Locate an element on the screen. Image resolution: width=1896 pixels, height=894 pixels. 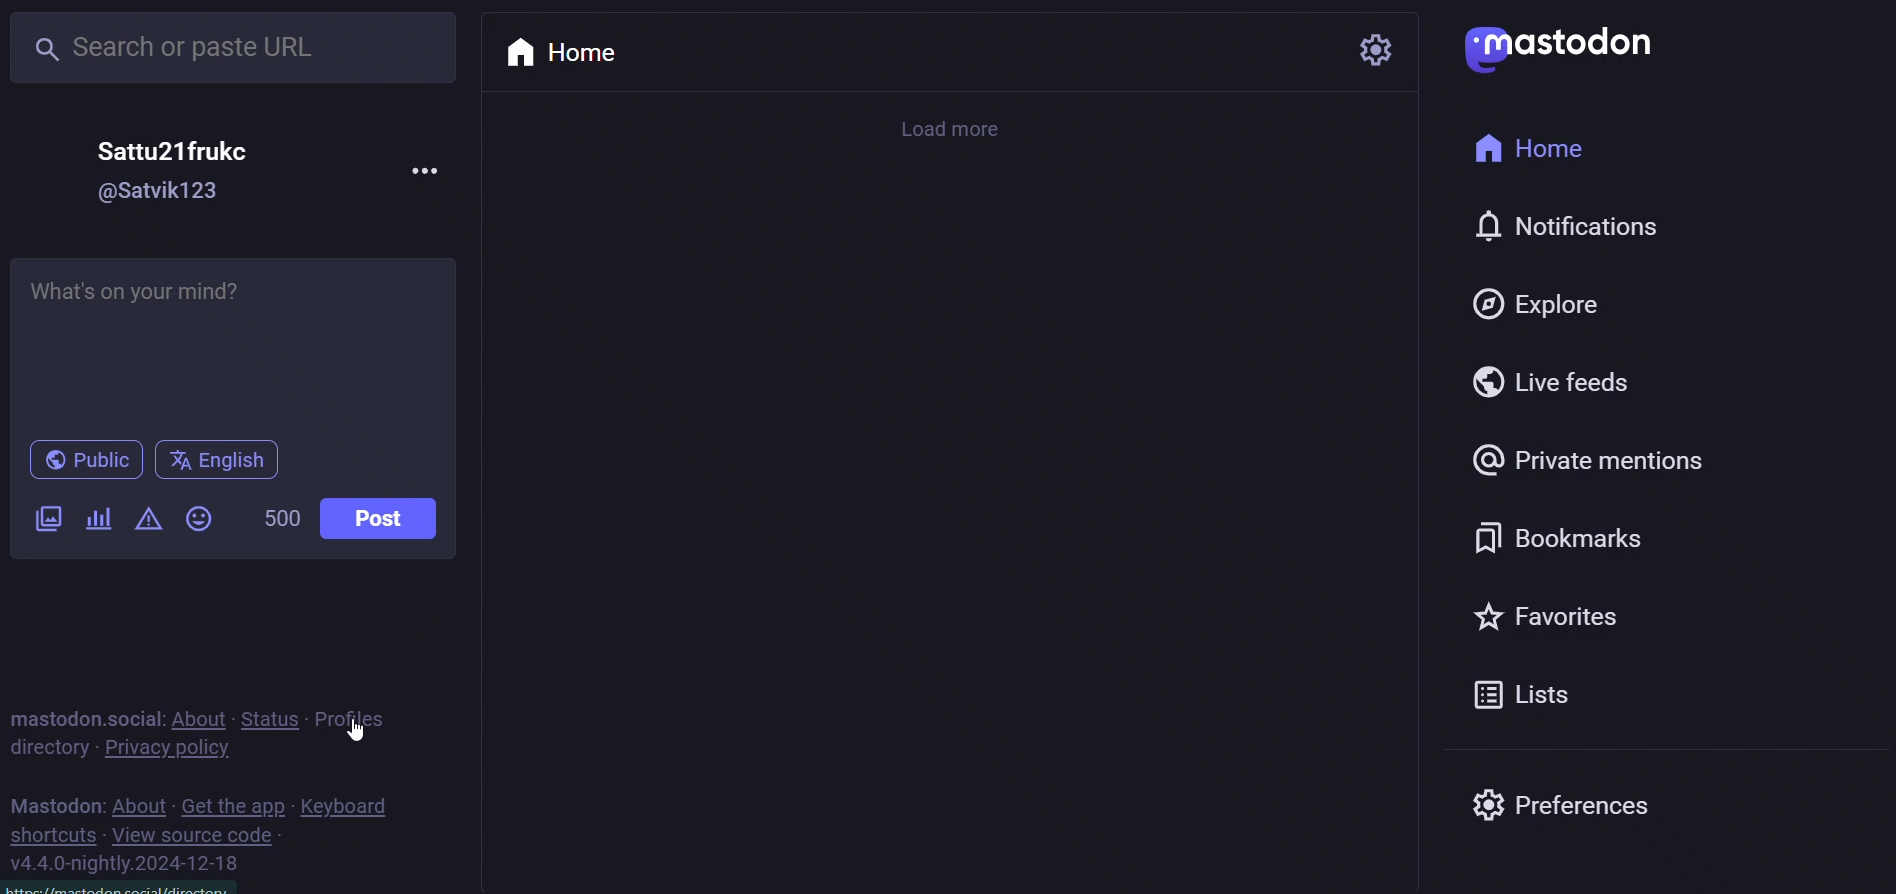
poll is located at coordinates (99, 519).